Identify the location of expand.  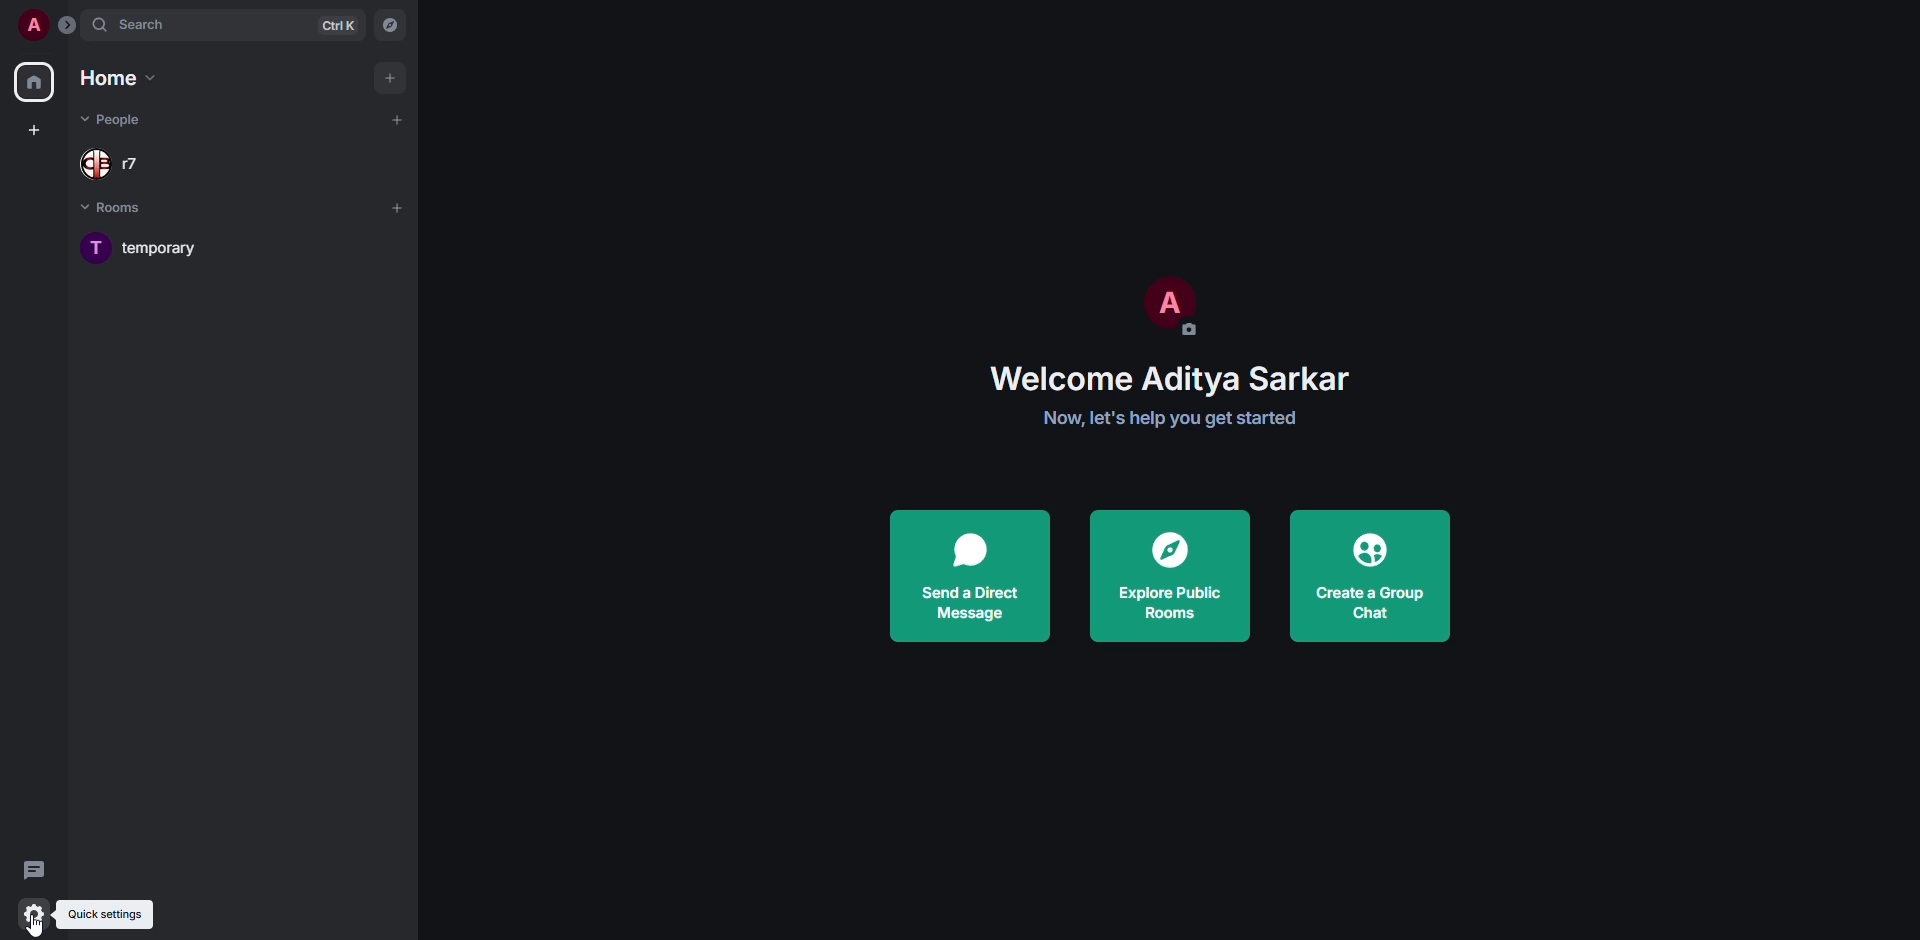
(68, 26).